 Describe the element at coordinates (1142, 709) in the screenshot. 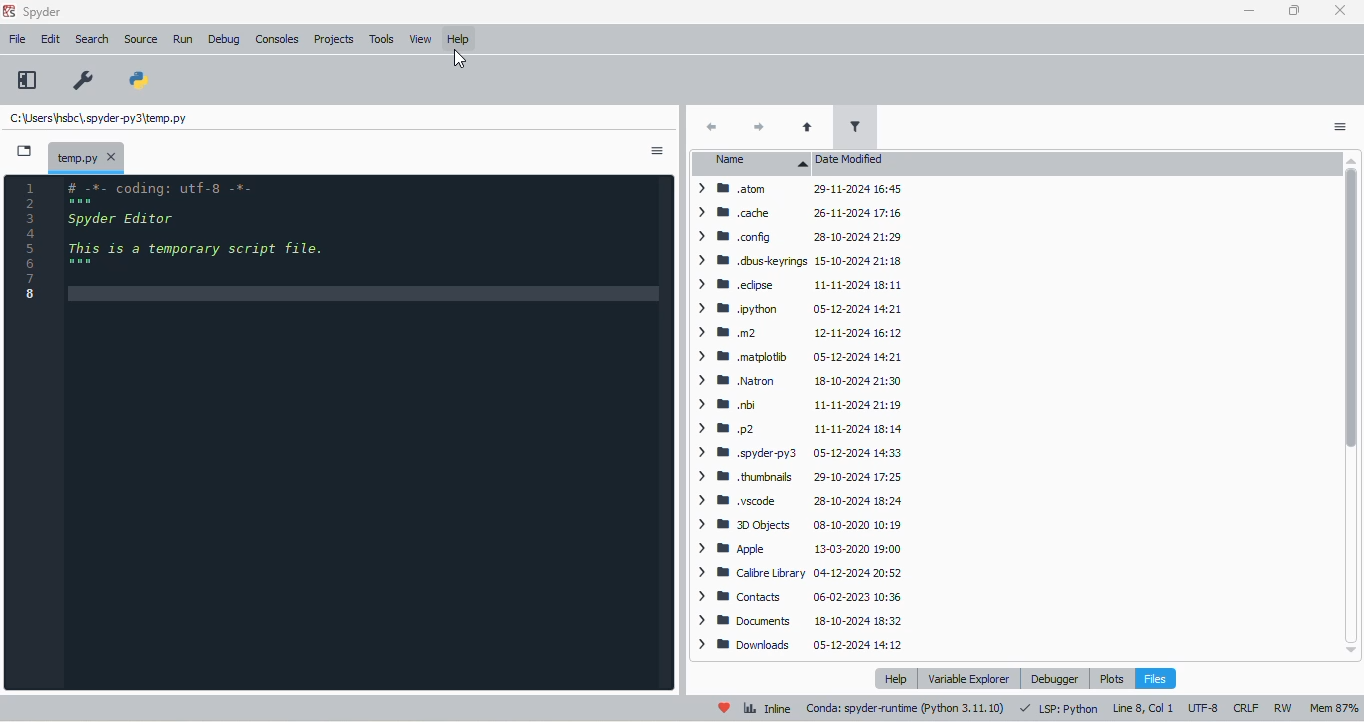

I see `line 8, col 1` at that location.